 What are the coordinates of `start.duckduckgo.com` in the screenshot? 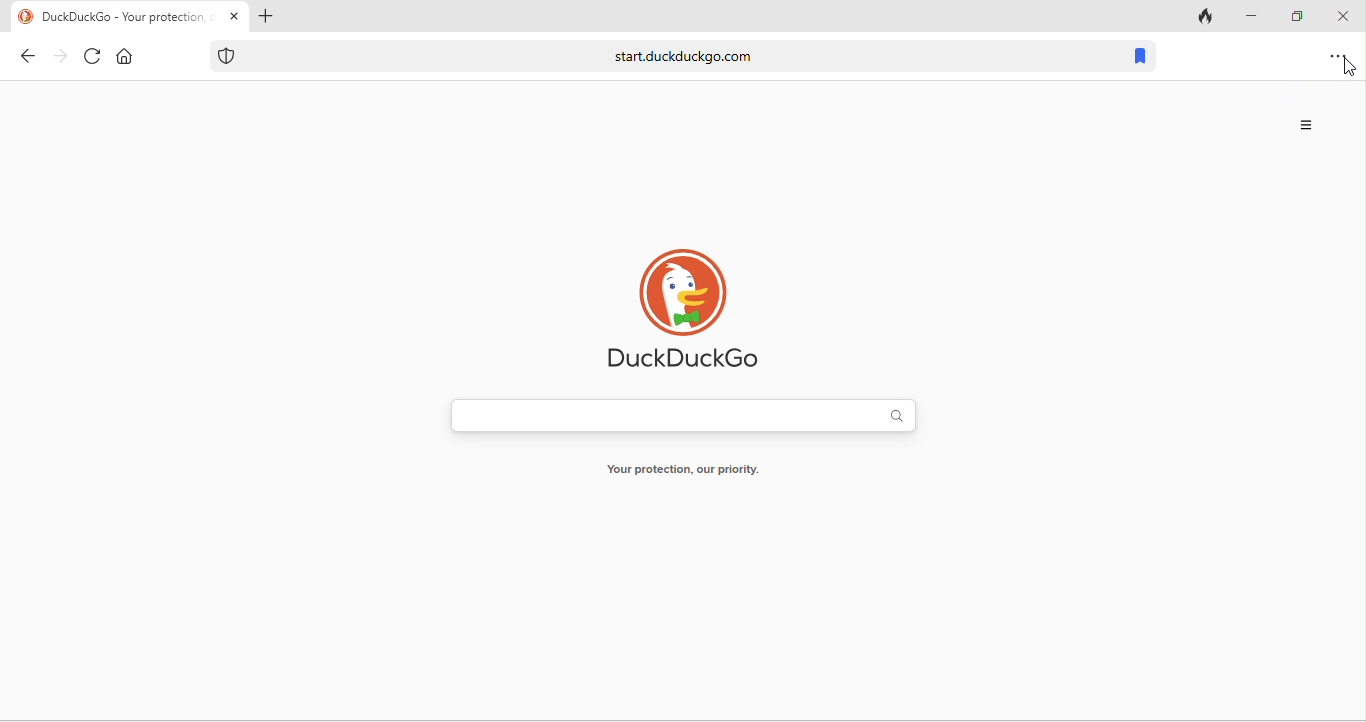 It's located at (662, 54).